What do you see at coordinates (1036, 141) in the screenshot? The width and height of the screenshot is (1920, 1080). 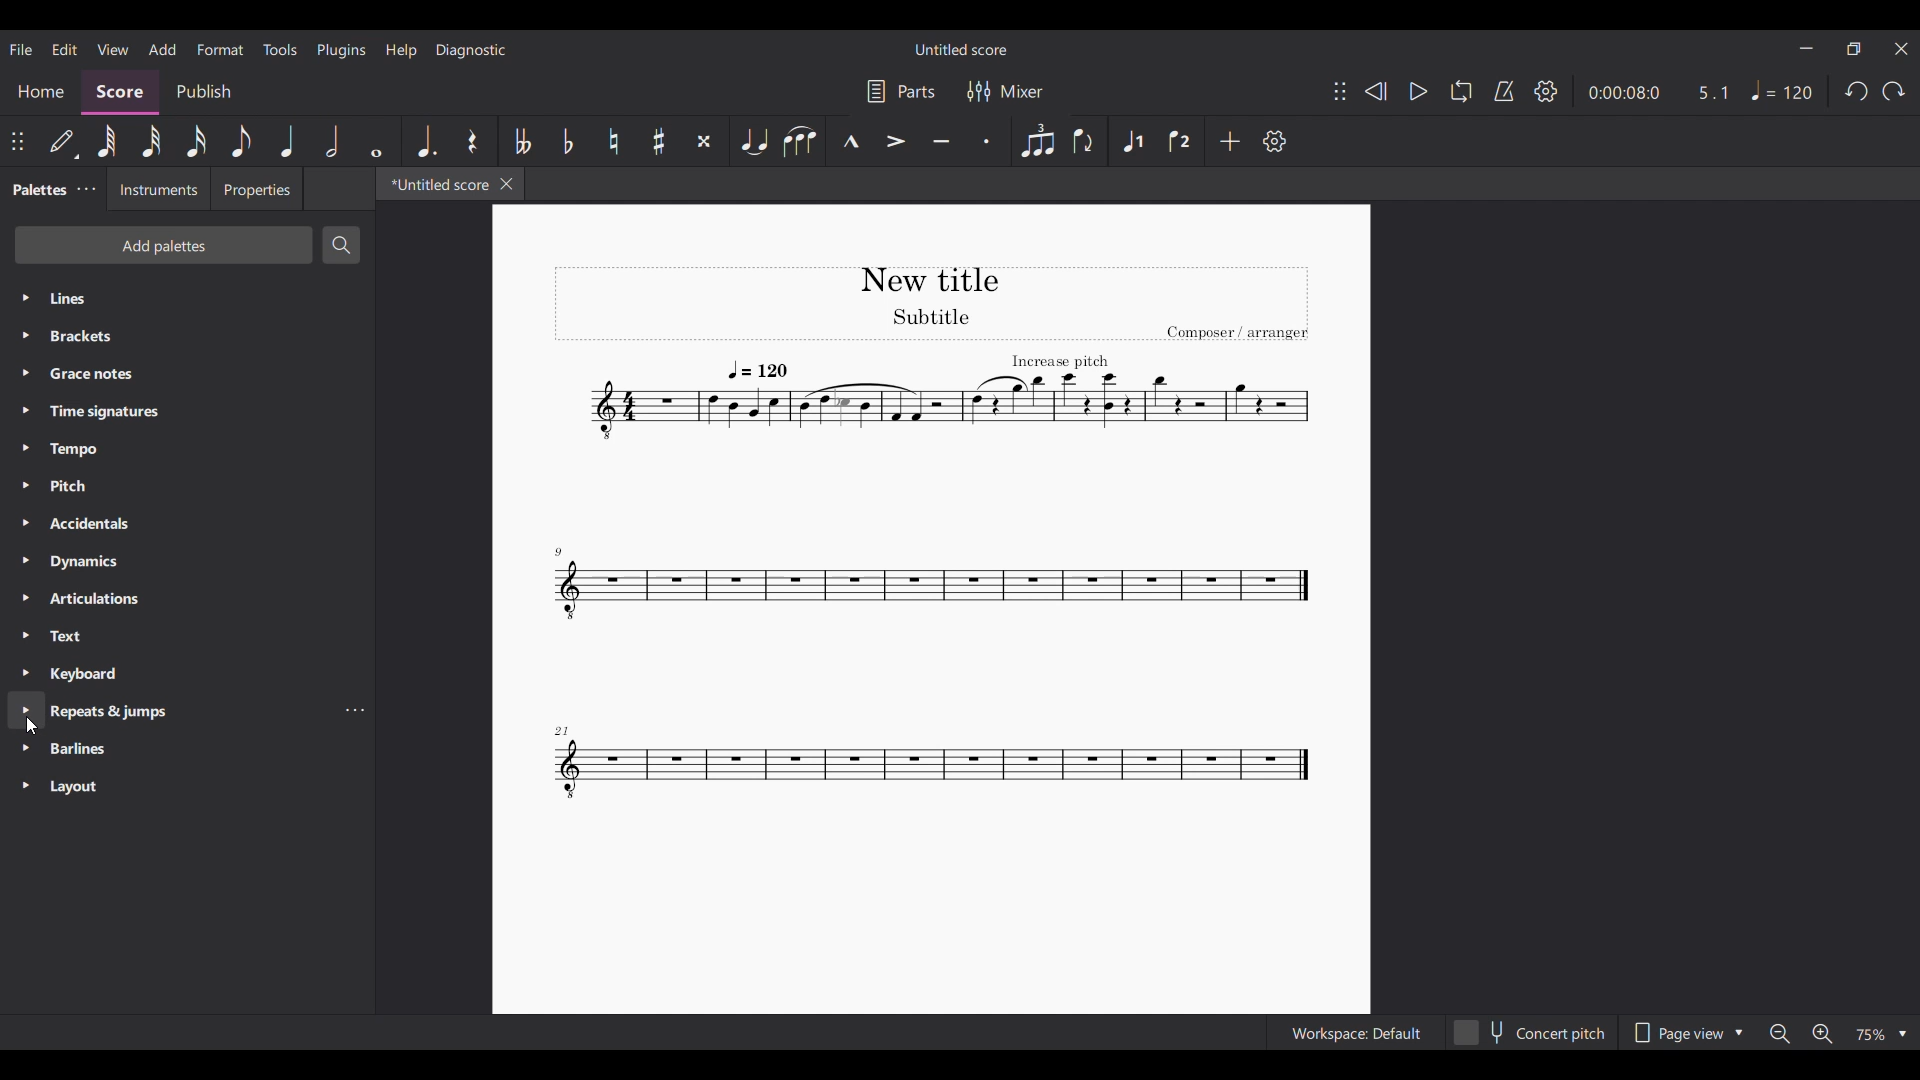 I see `Tuplet` at bounding box center [1036, 141].